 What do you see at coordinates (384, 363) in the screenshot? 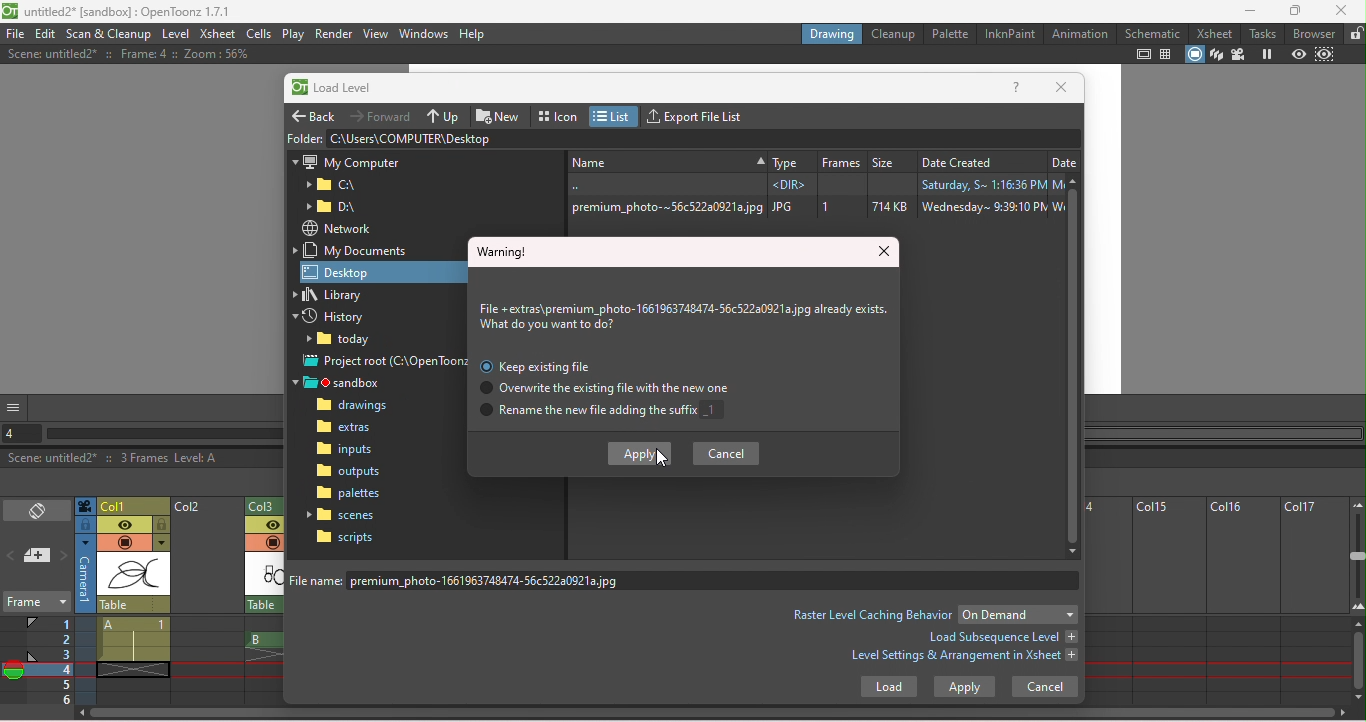
I see `Project root` at bounding box center [384, 363].